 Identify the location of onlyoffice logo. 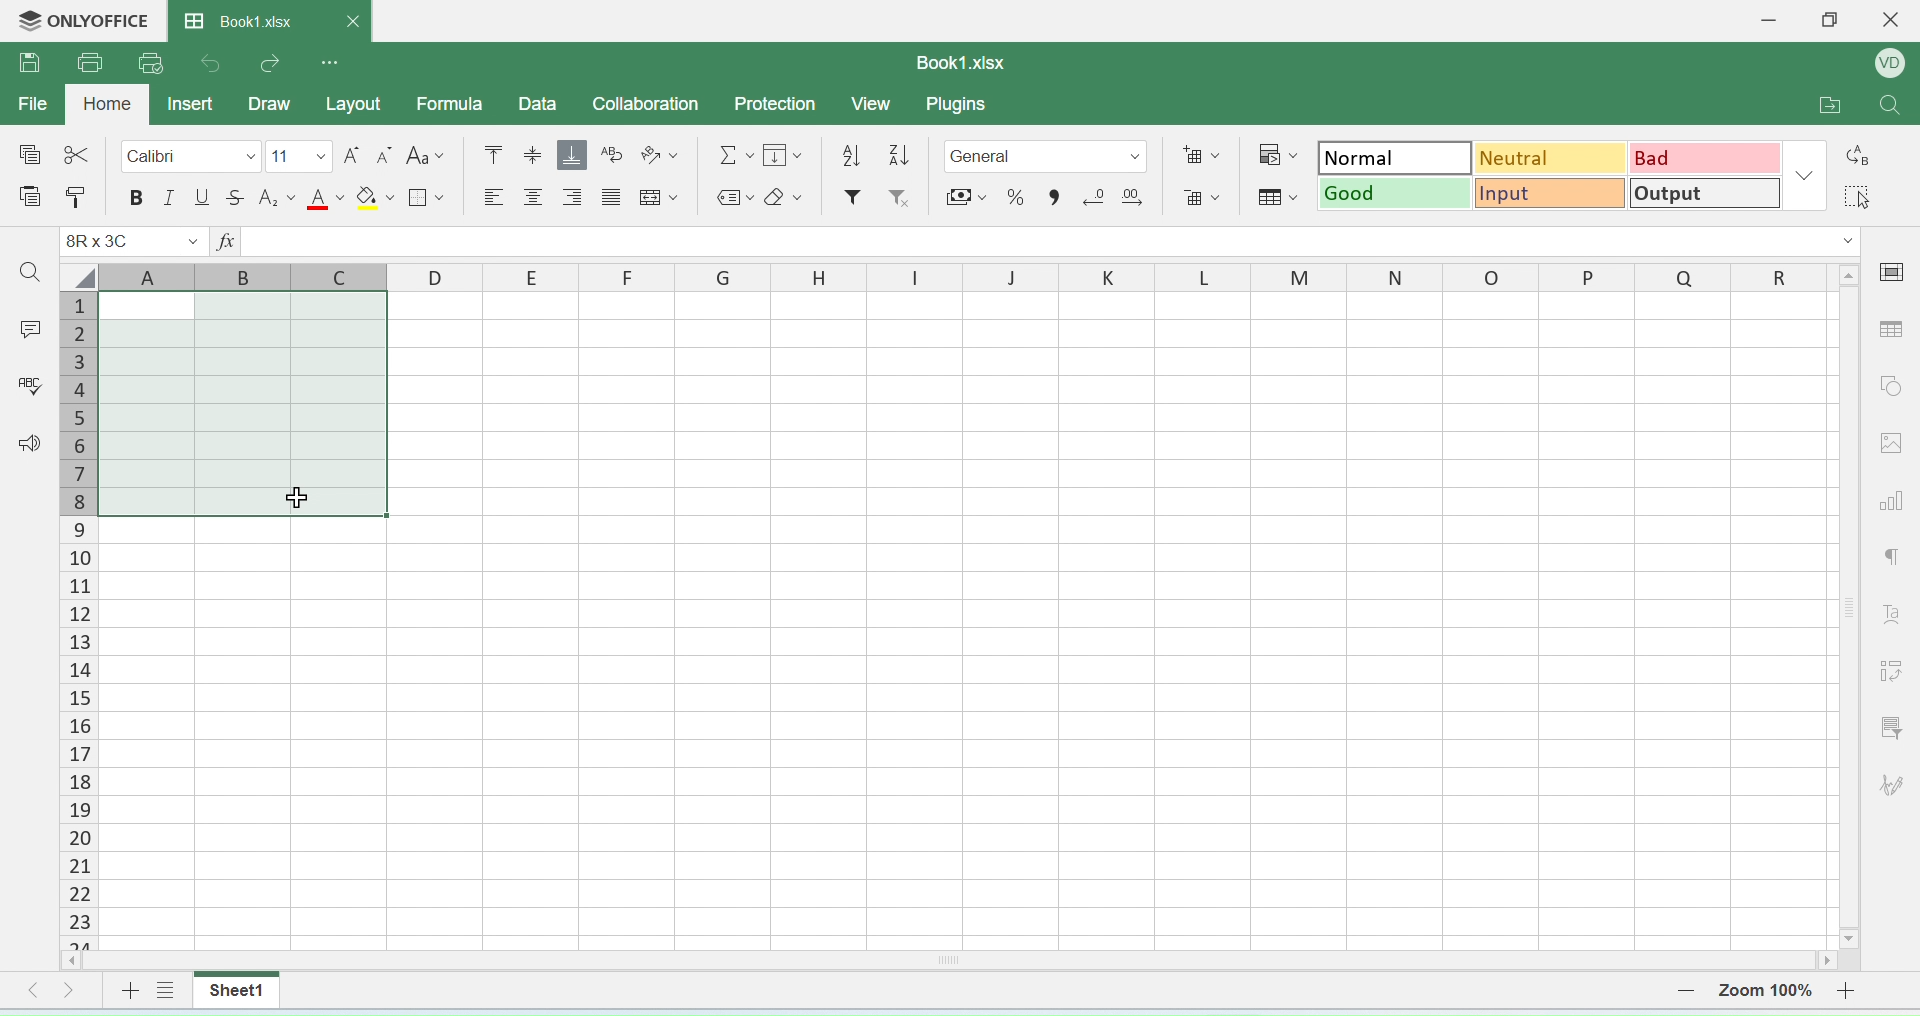
(81, 22).